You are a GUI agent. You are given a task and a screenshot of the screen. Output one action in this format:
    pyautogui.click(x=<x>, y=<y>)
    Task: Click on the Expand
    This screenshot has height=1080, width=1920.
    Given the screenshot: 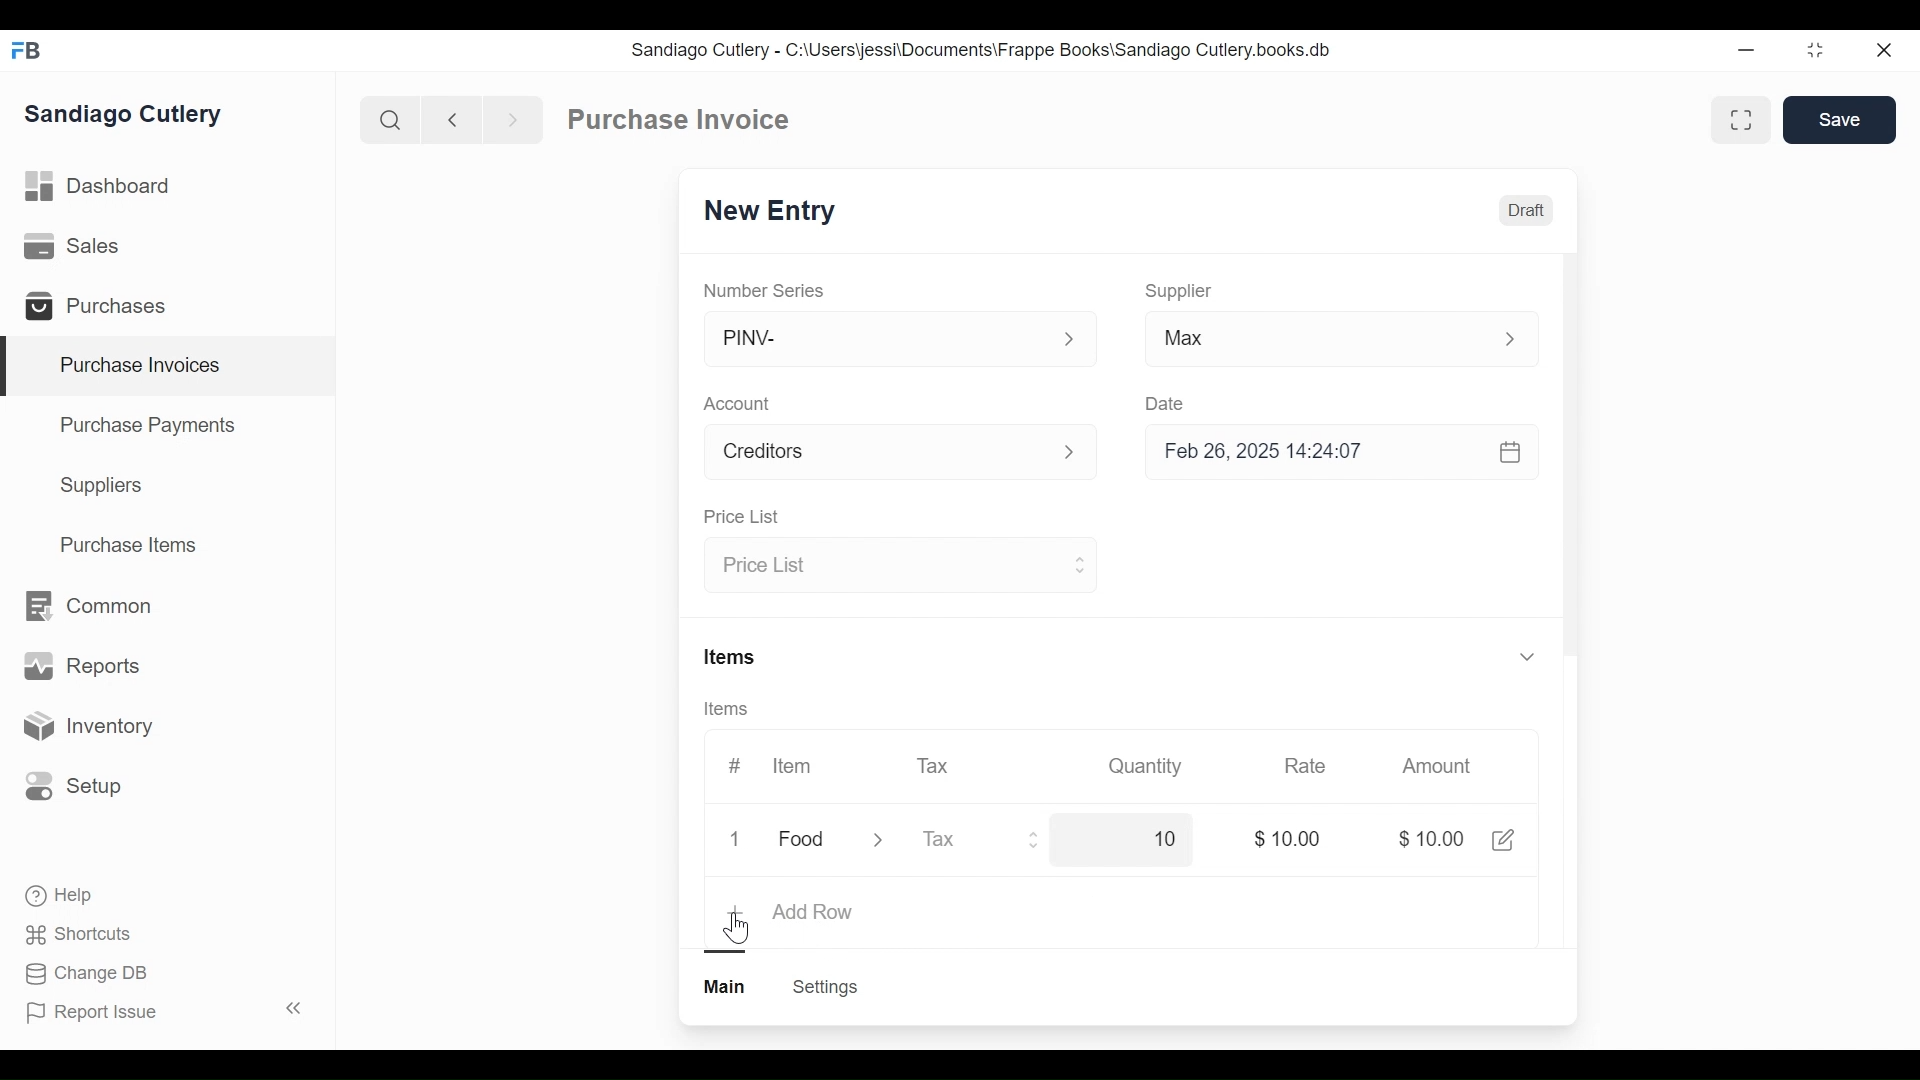 What is the action you would take?
    pyautogui.click(x=1078, y=563)
    